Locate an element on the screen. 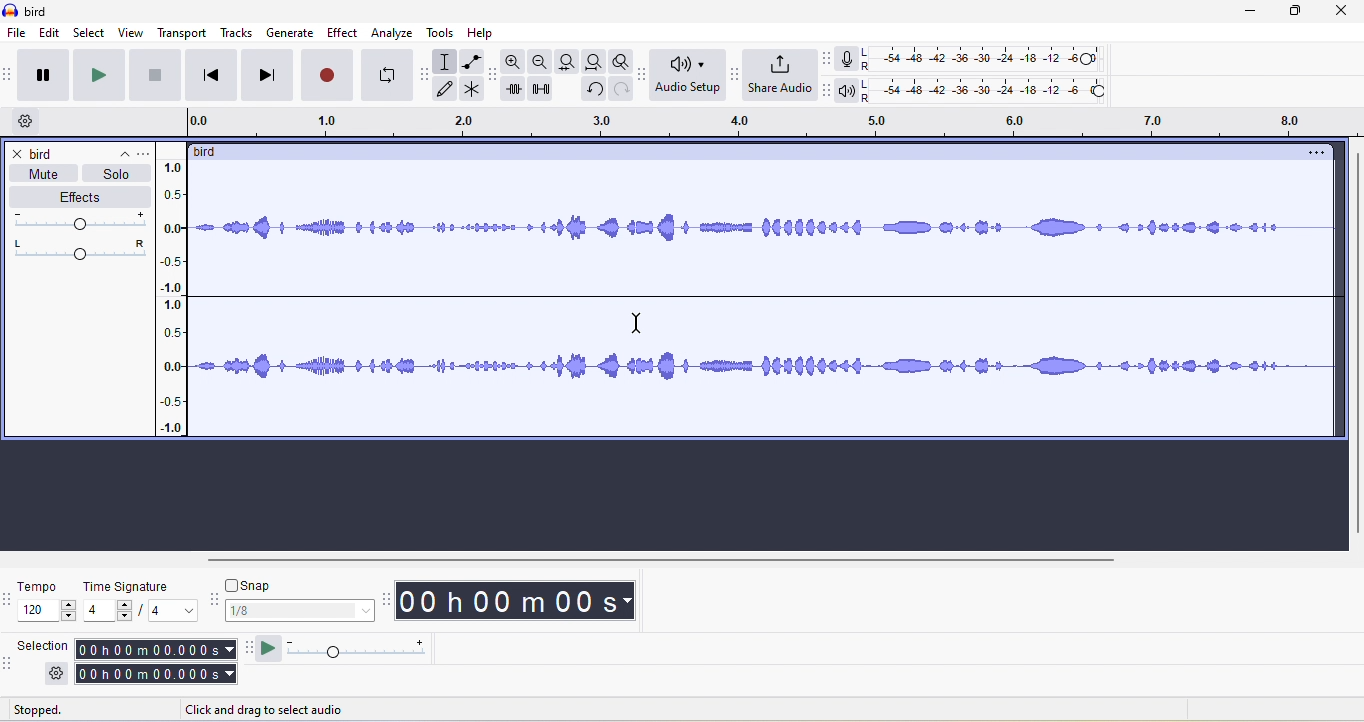 The height and width of the screenshot is (722, 1364). audacity transport toolbar is located at coordinates (9, 75).